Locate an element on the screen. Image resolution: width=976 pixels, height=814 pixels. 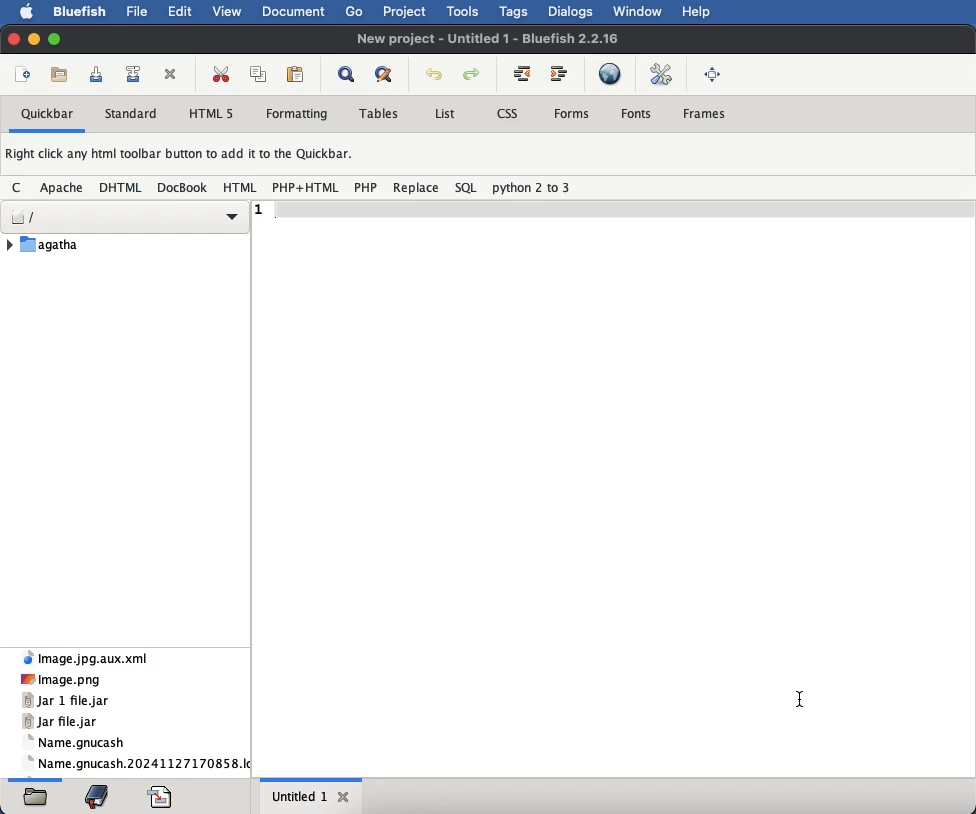
Horizontal Scrollbar is located at coordinates (315, 777).